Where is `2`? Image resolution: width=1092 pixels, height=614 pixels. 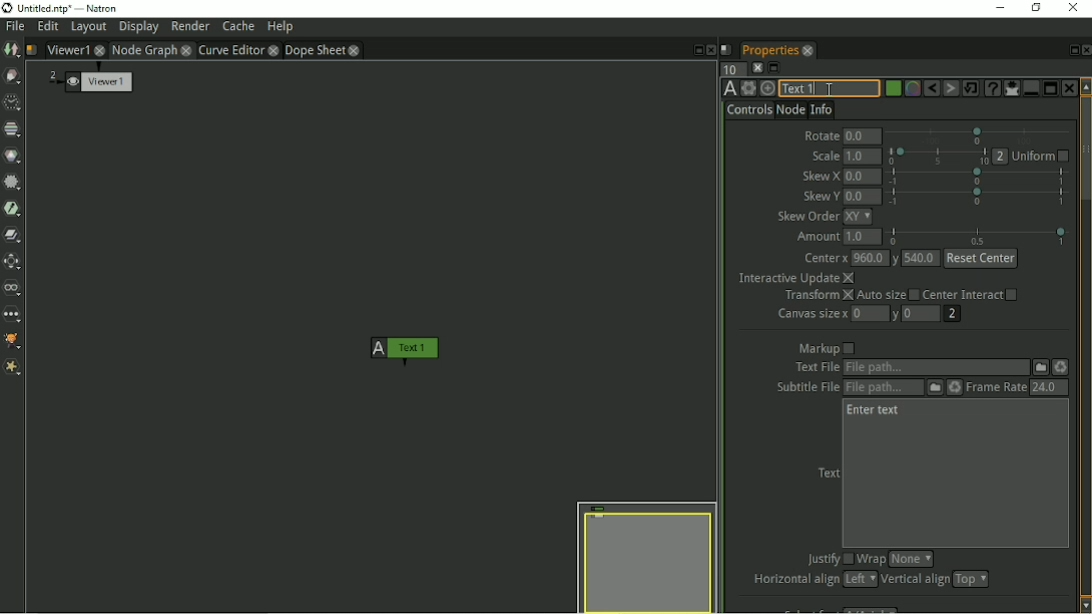 2 is located at coordinates (953, 315).